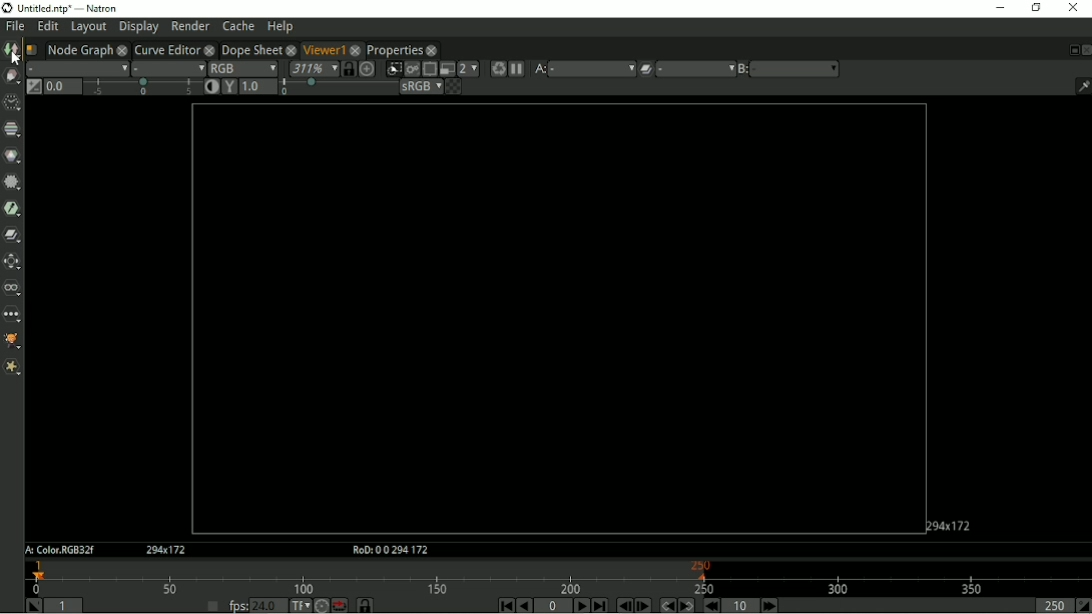 Image resolution: width=1092 pixels, height=614 pixels. Describe the element at coordinates (411, 69) in the screenshot. I see `Render image` at that location.